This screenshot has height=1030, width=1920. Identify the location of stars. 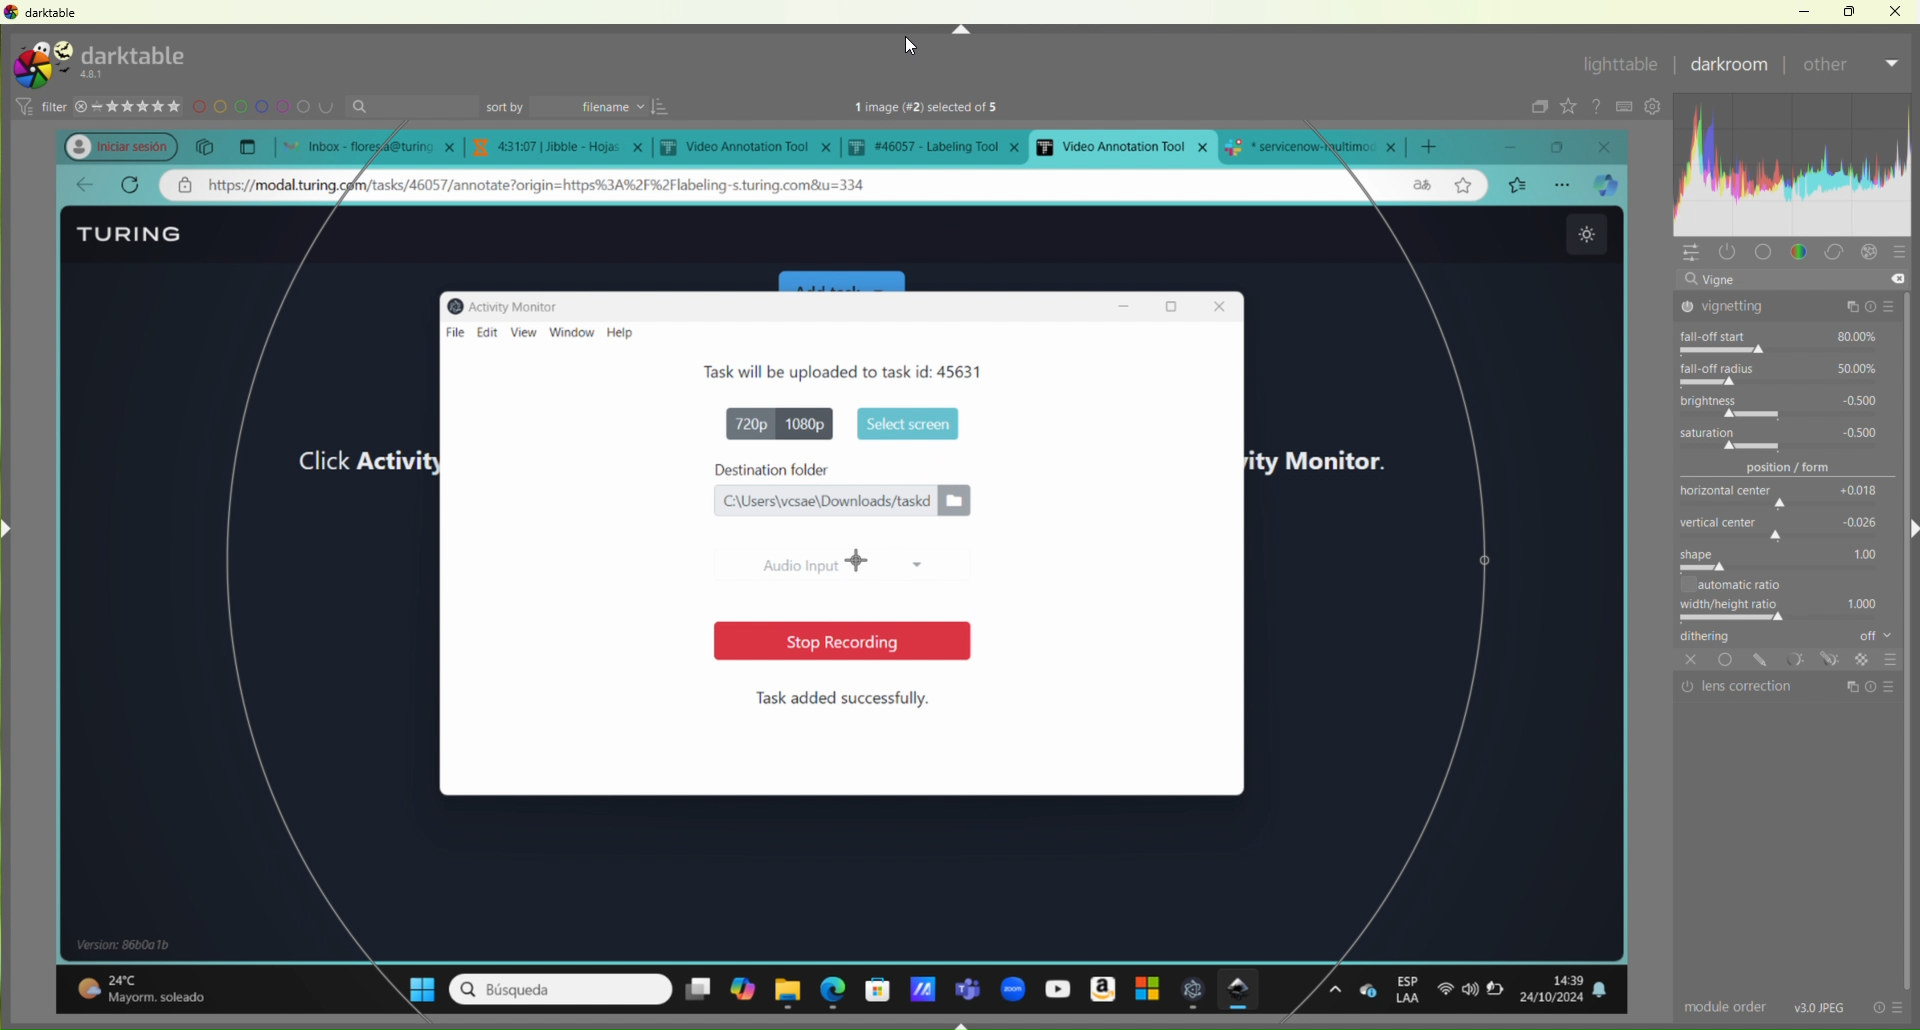
(131, 104).